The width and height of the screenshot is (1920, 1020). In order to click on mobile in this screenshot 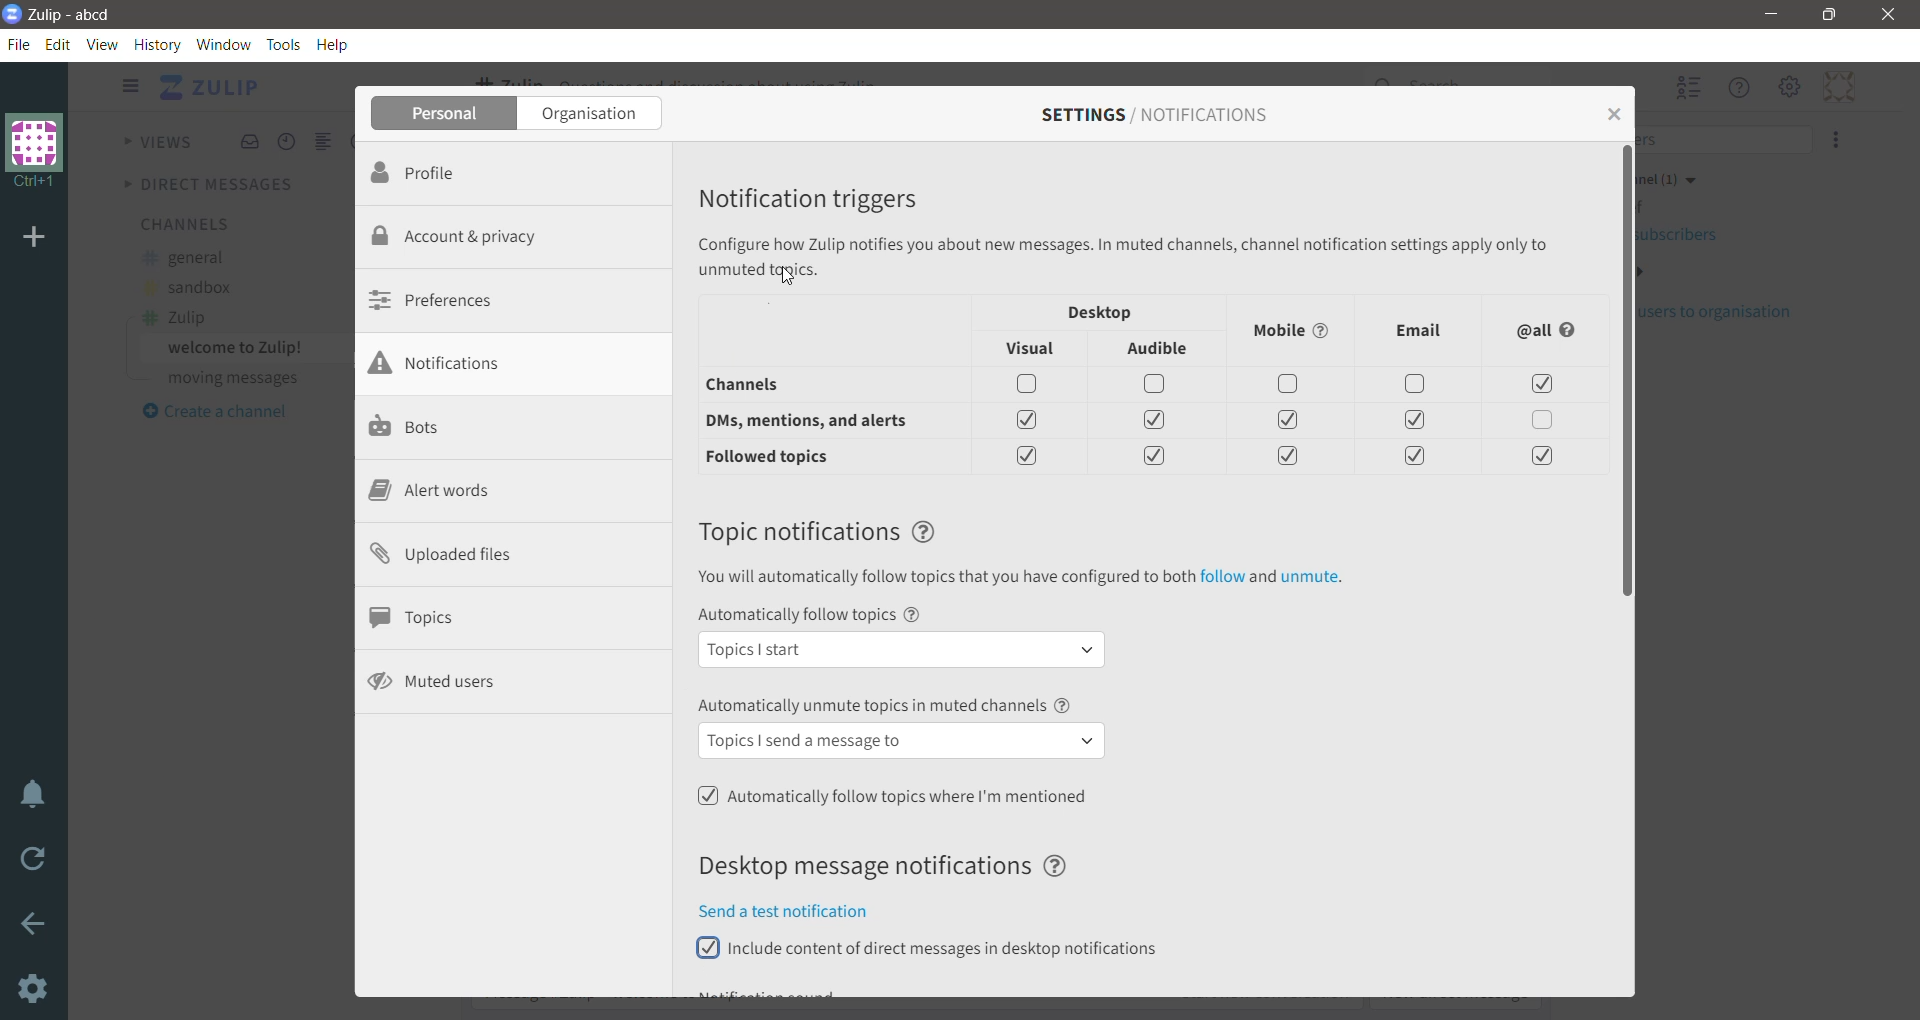, I will do `click(1295, 330)`.